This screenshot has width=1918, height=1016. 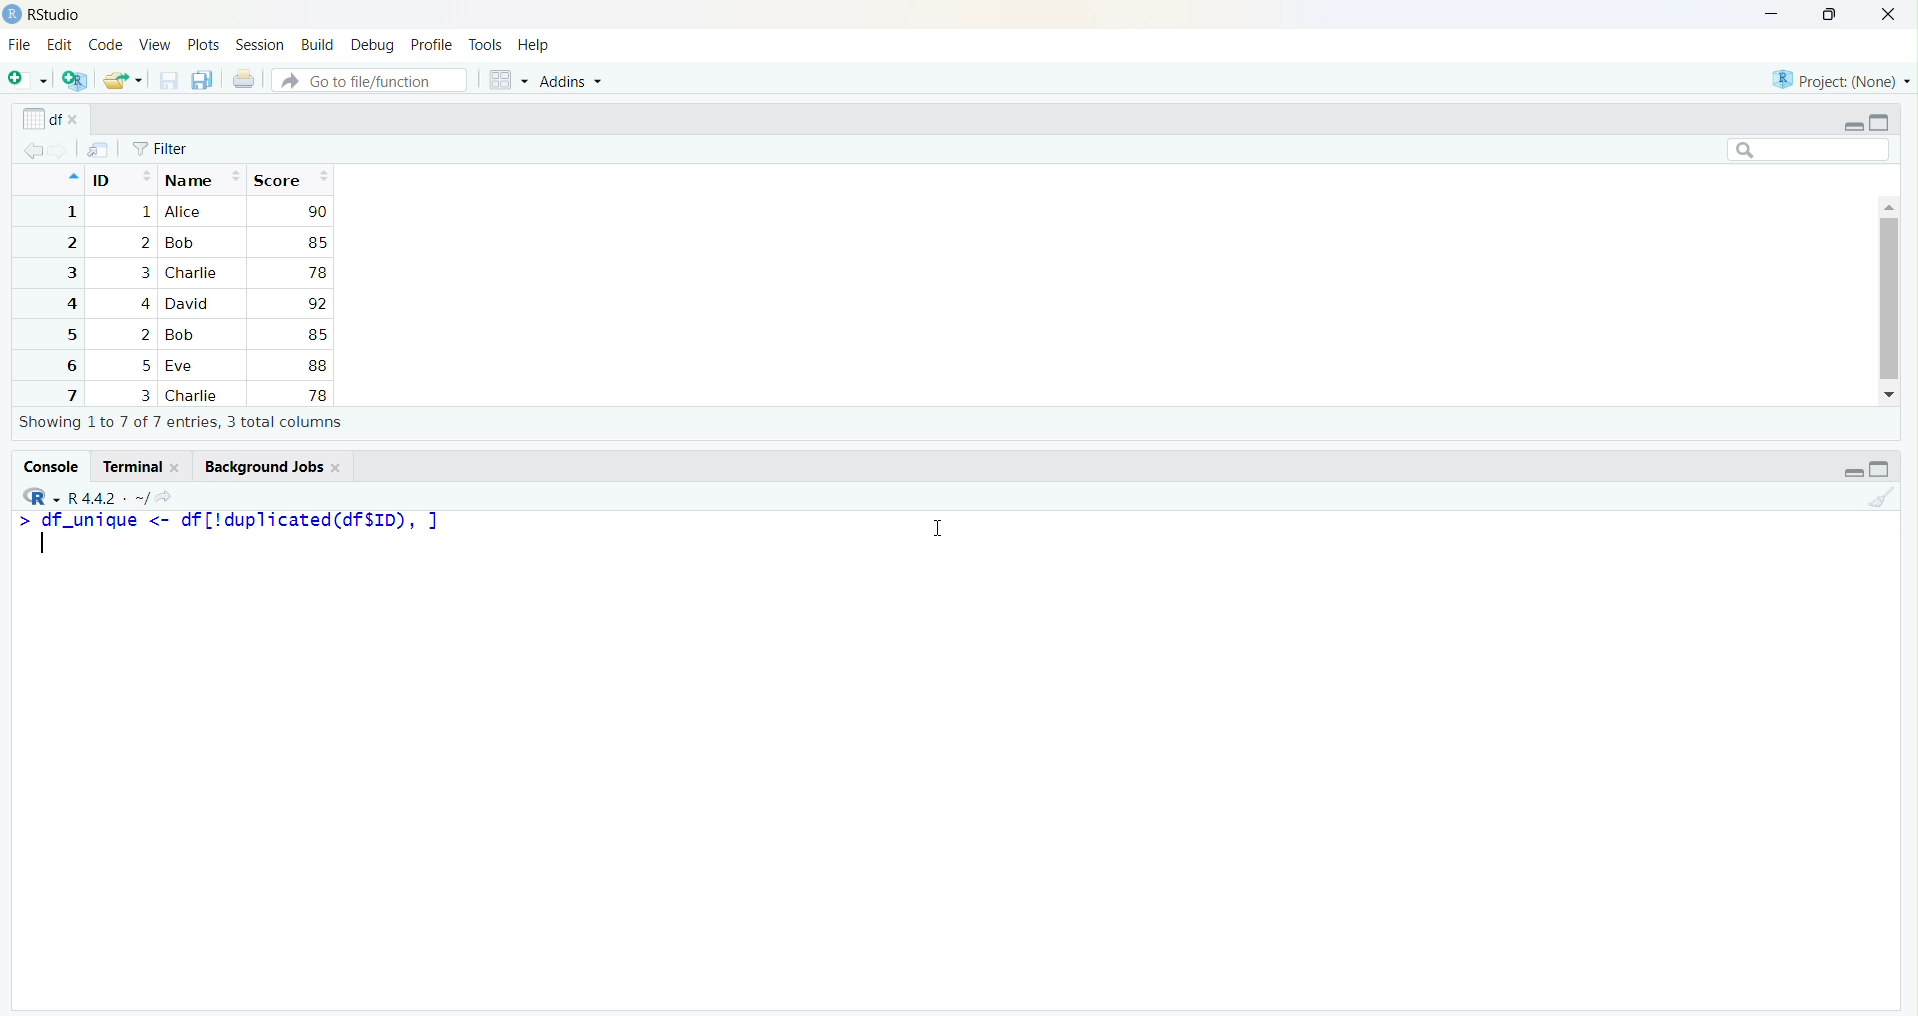 I want to click on 1, so click(x=144, y=213).